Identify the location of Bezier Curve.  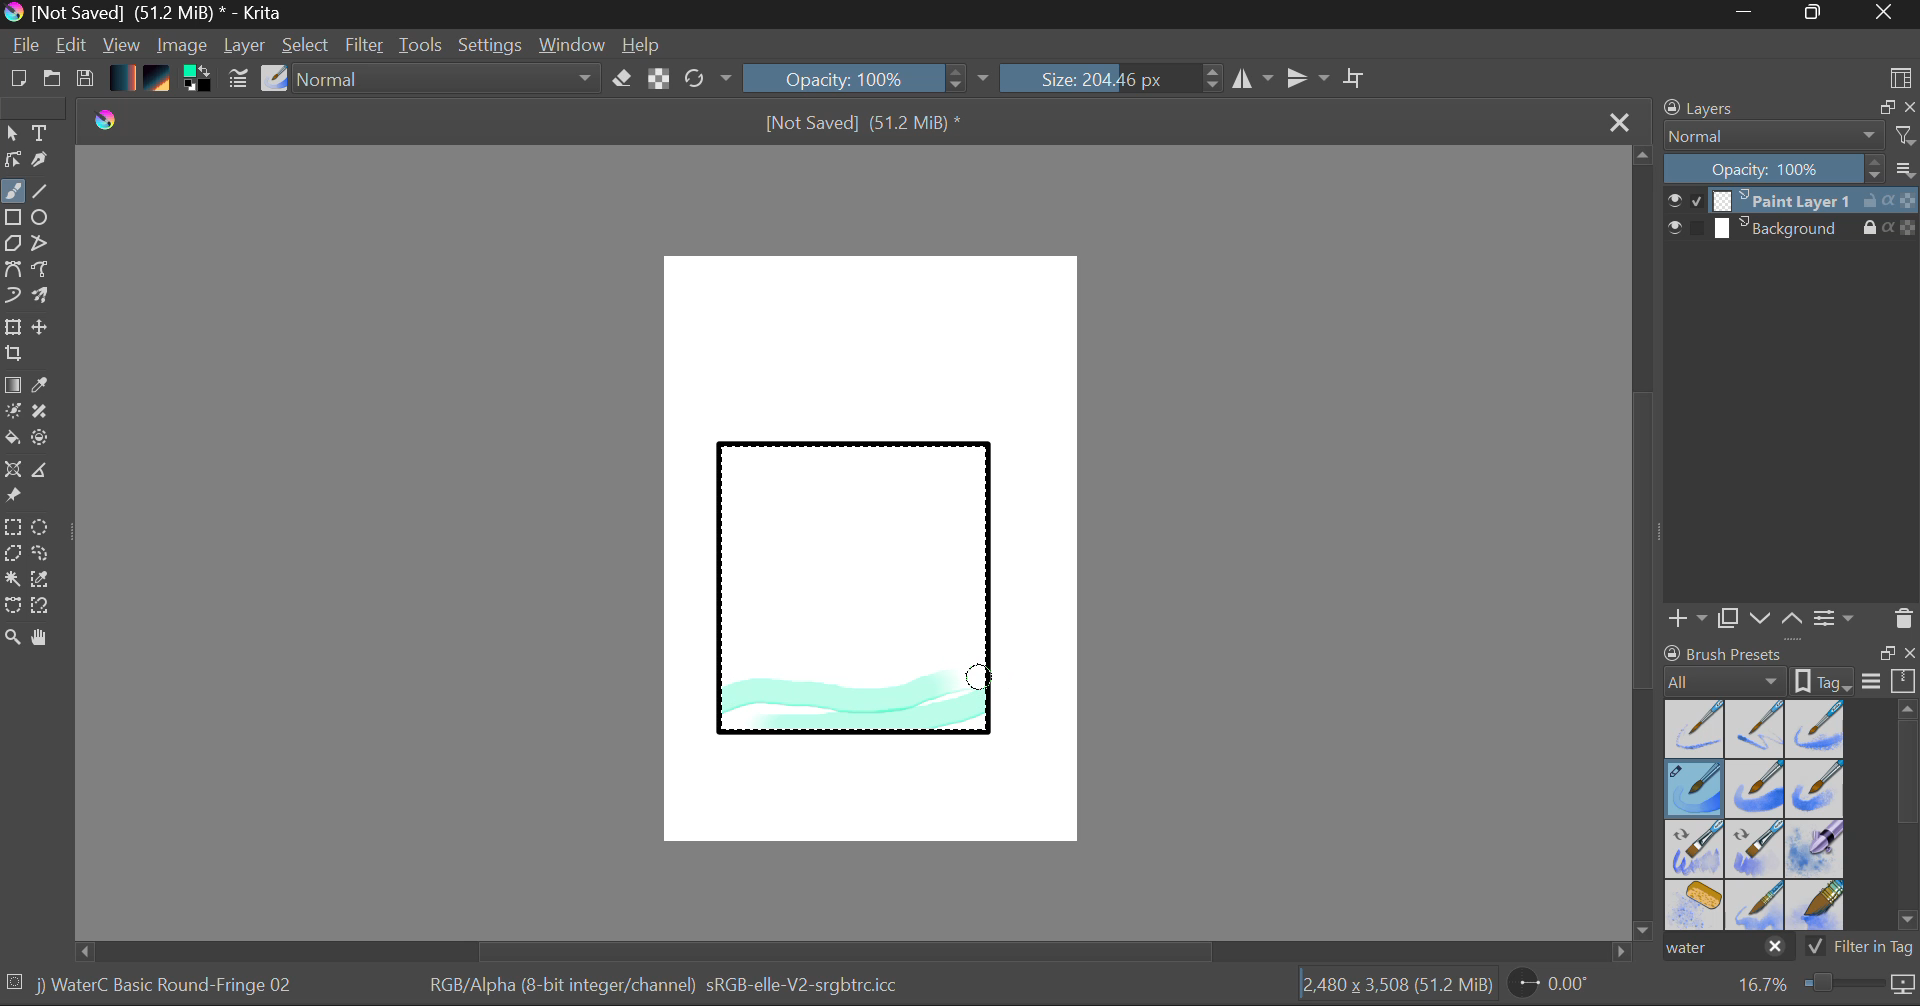
(12, 270).